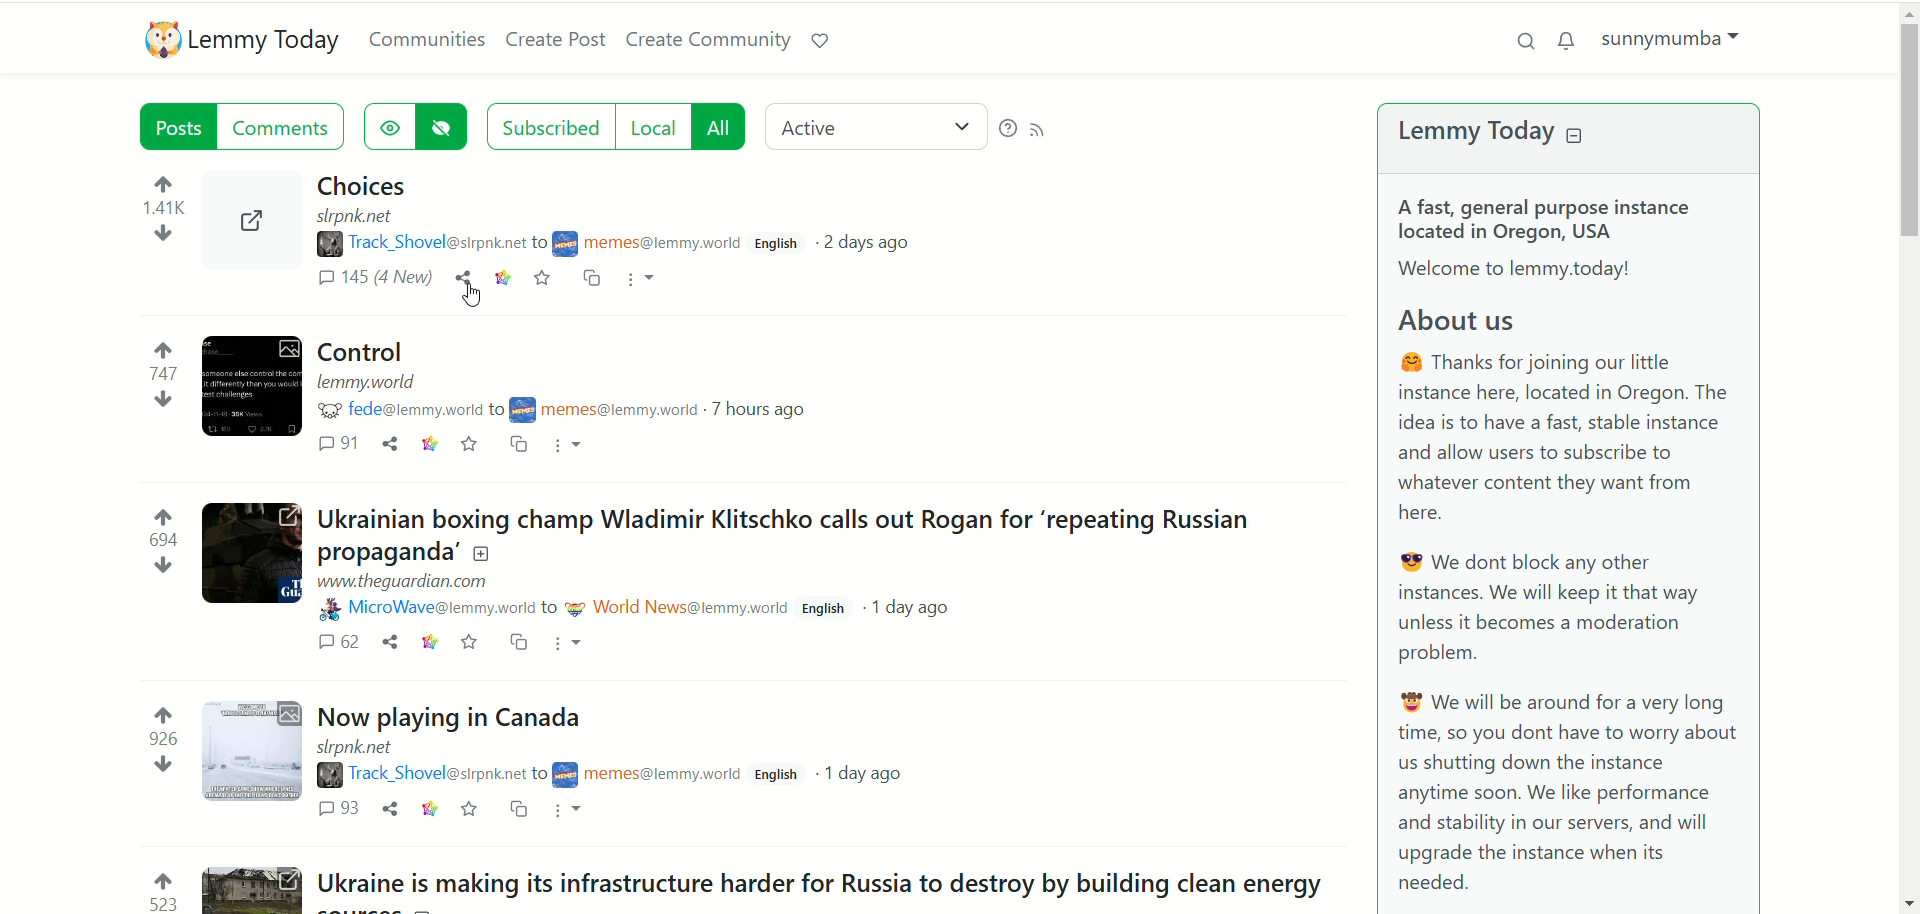 The image size is (1920, 914). Describe the element at coordinates (574, 445) in the screenshot. I see `more` at that location.